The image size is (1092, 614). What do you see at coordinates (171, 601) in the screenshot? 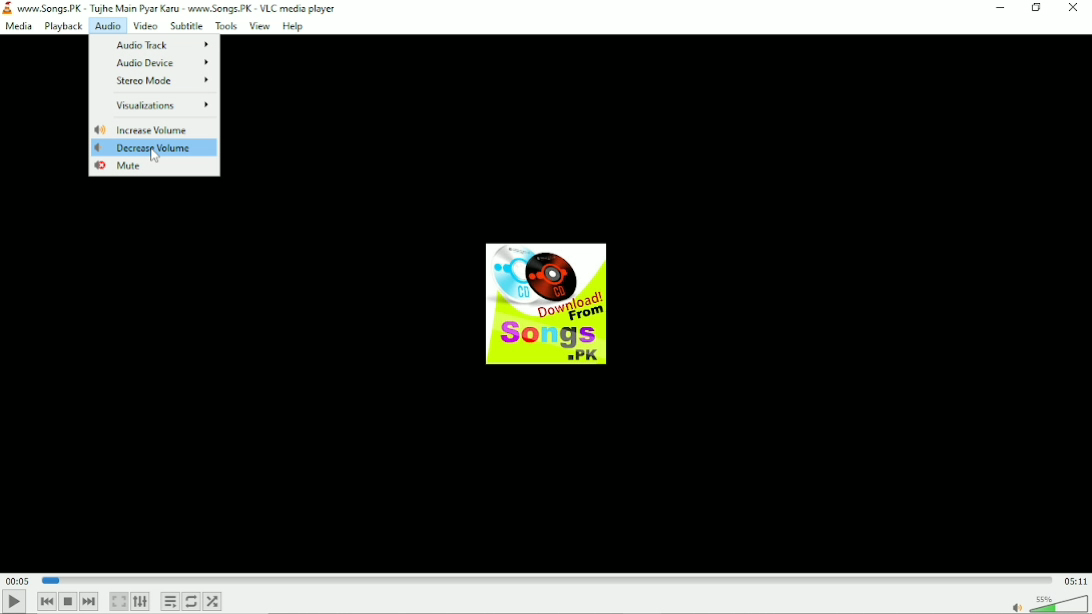
I see `Toggle playlist` at bounding box center [171, 601].